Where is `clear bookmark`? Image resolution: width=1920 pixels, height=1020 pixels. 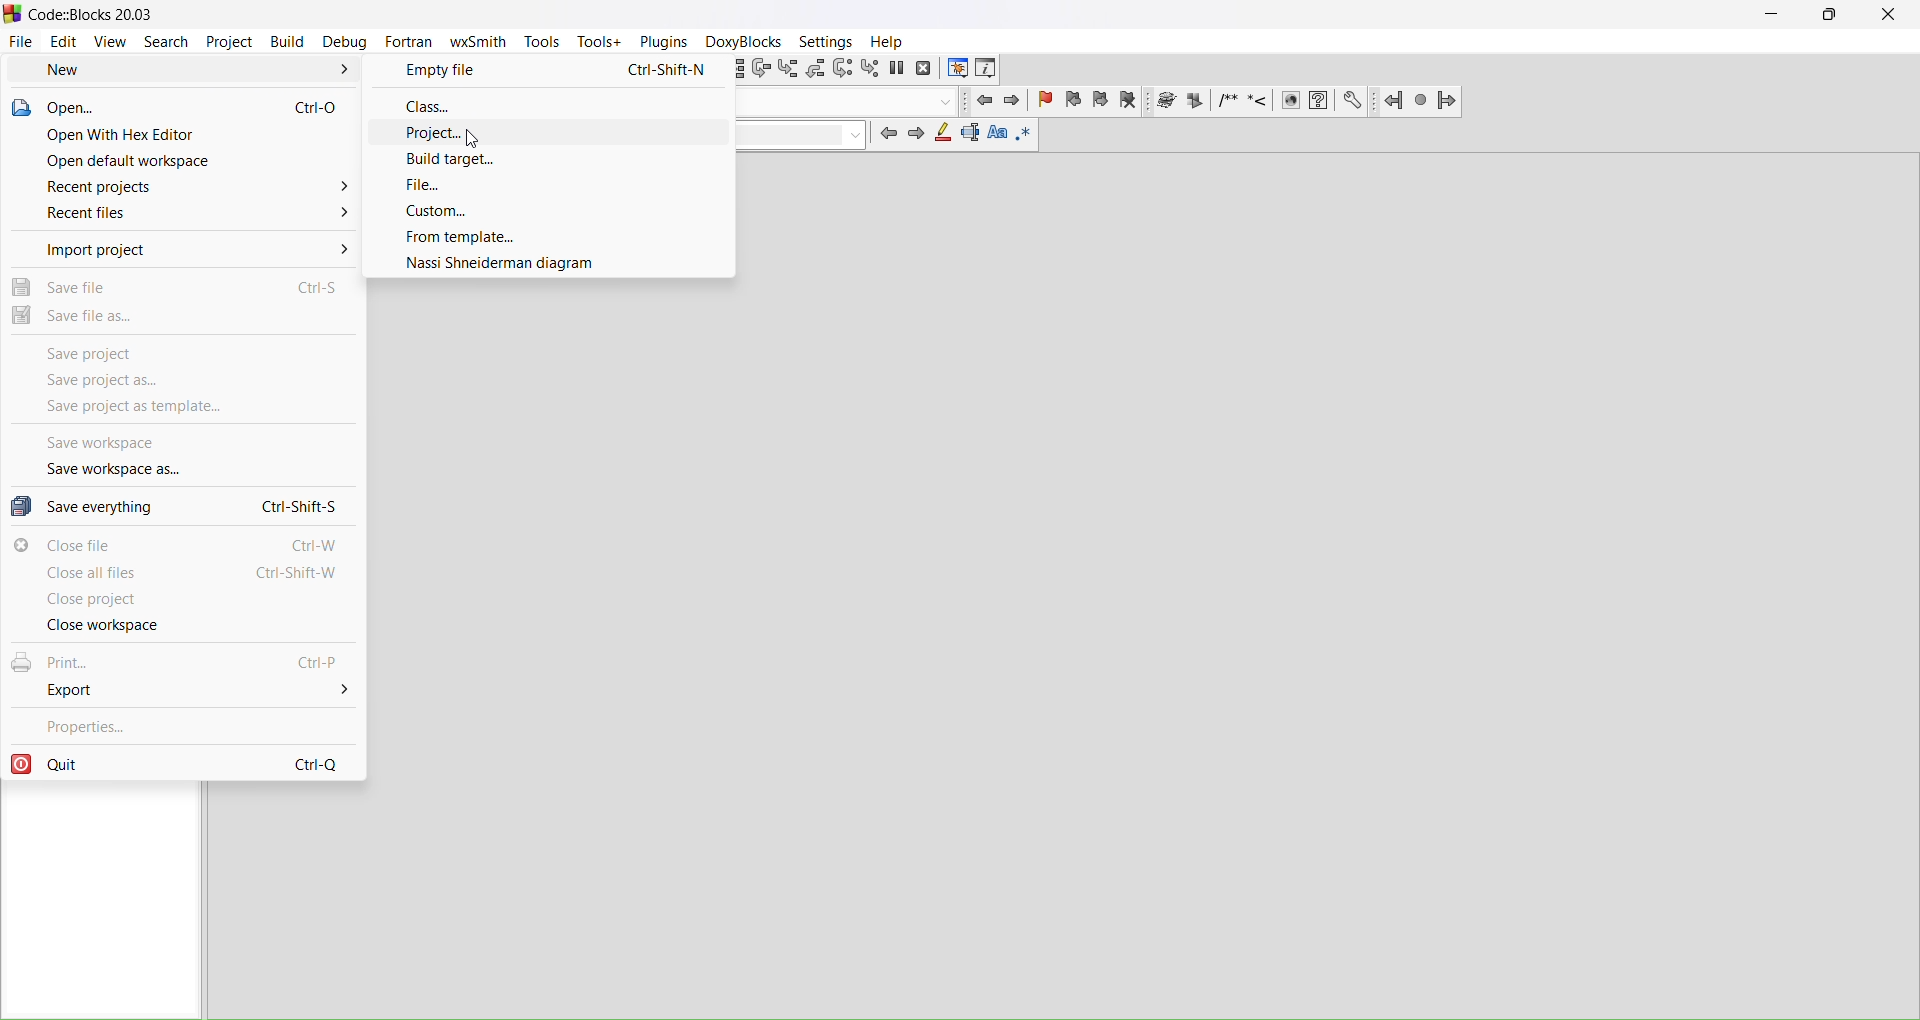
clear bookmark is located at coordinates (1130, 102).